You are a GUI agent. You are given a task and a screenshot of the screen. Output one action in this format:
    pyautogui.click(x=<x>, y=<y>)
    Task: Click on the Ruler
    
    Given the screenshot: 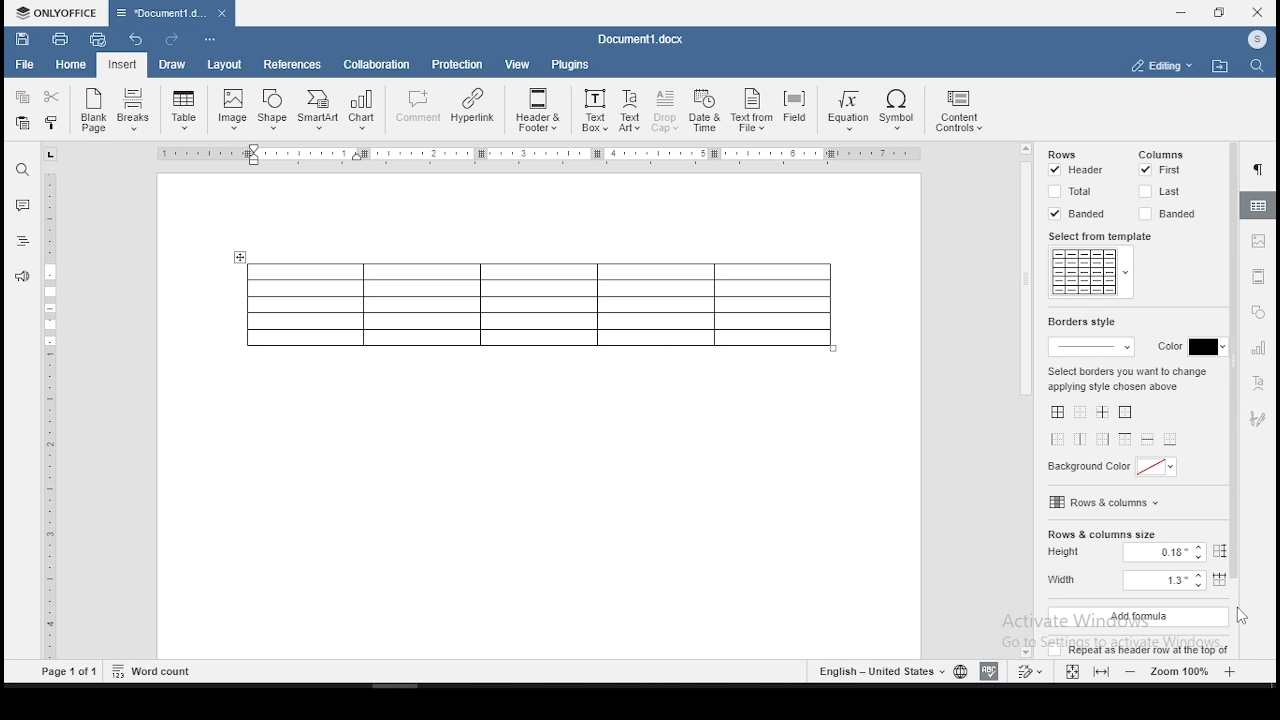 What is the action you would take?
    pyautogui.click(x=542, y=154)
    